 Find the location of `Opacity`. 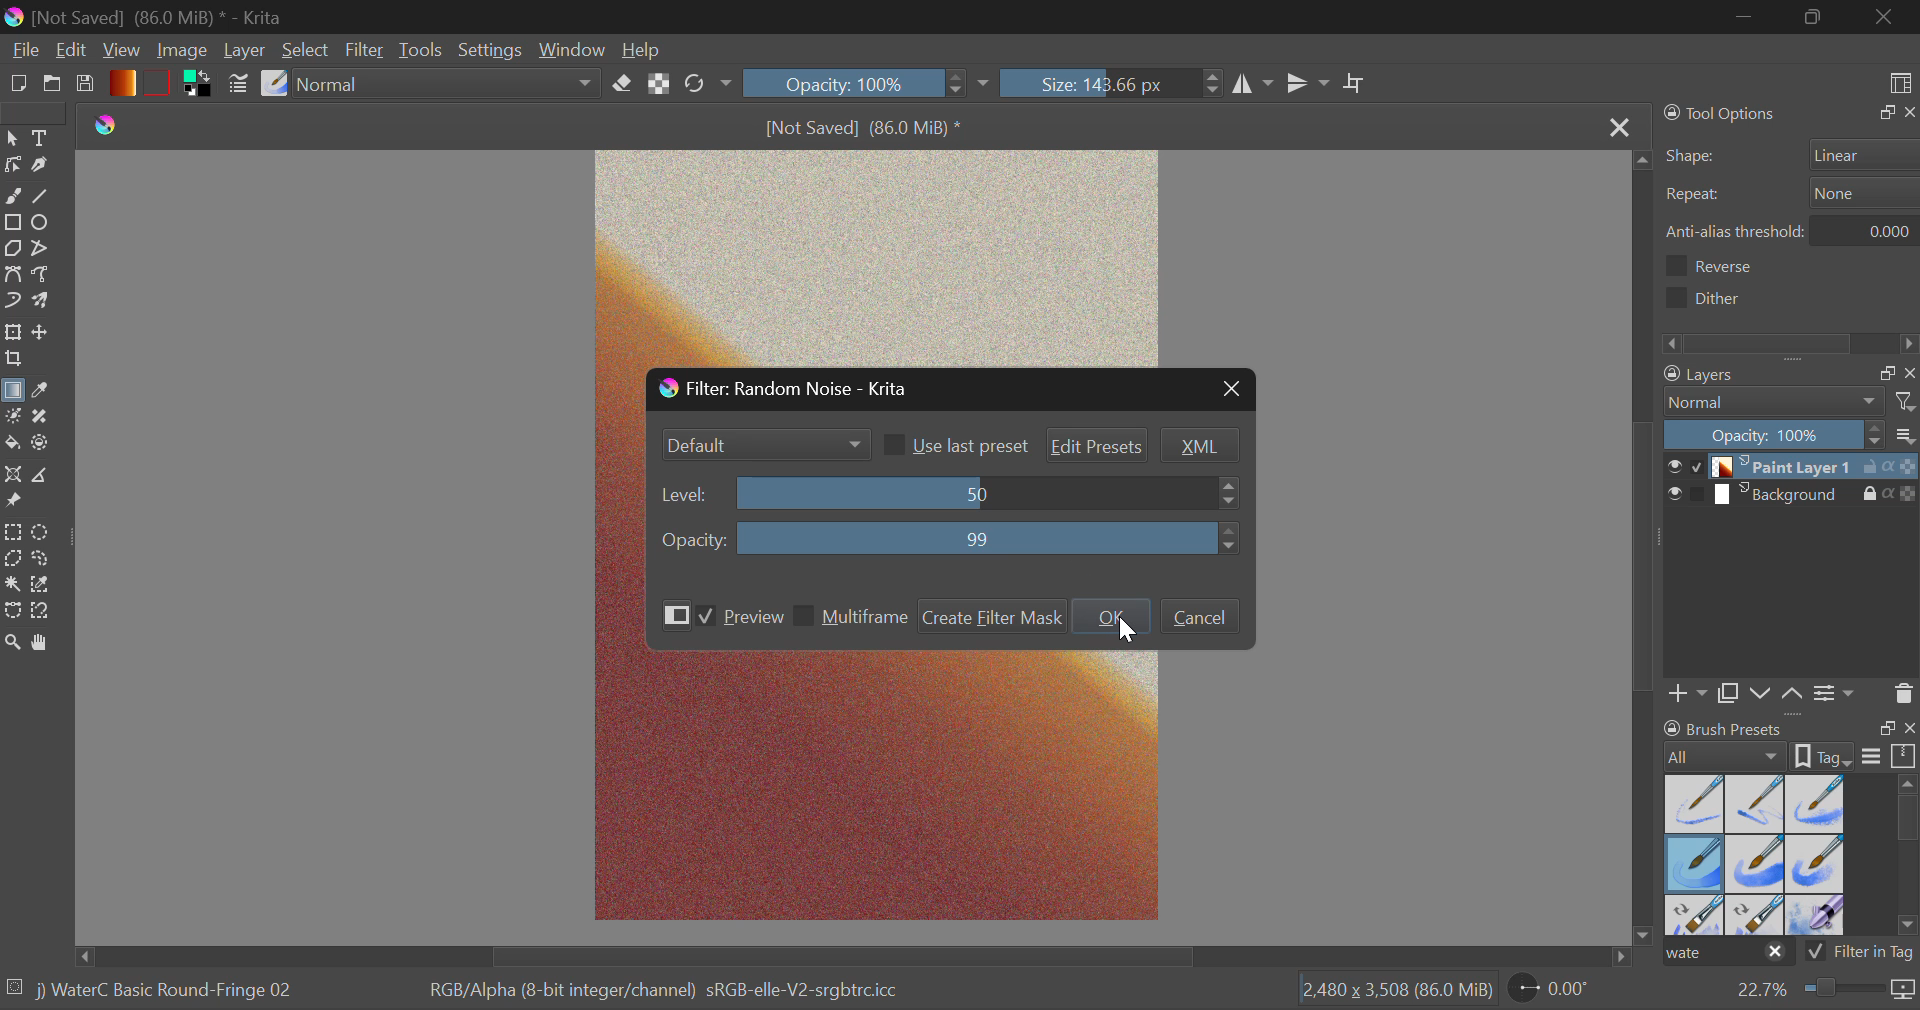

Opacity is located at coordinates (871, 84).